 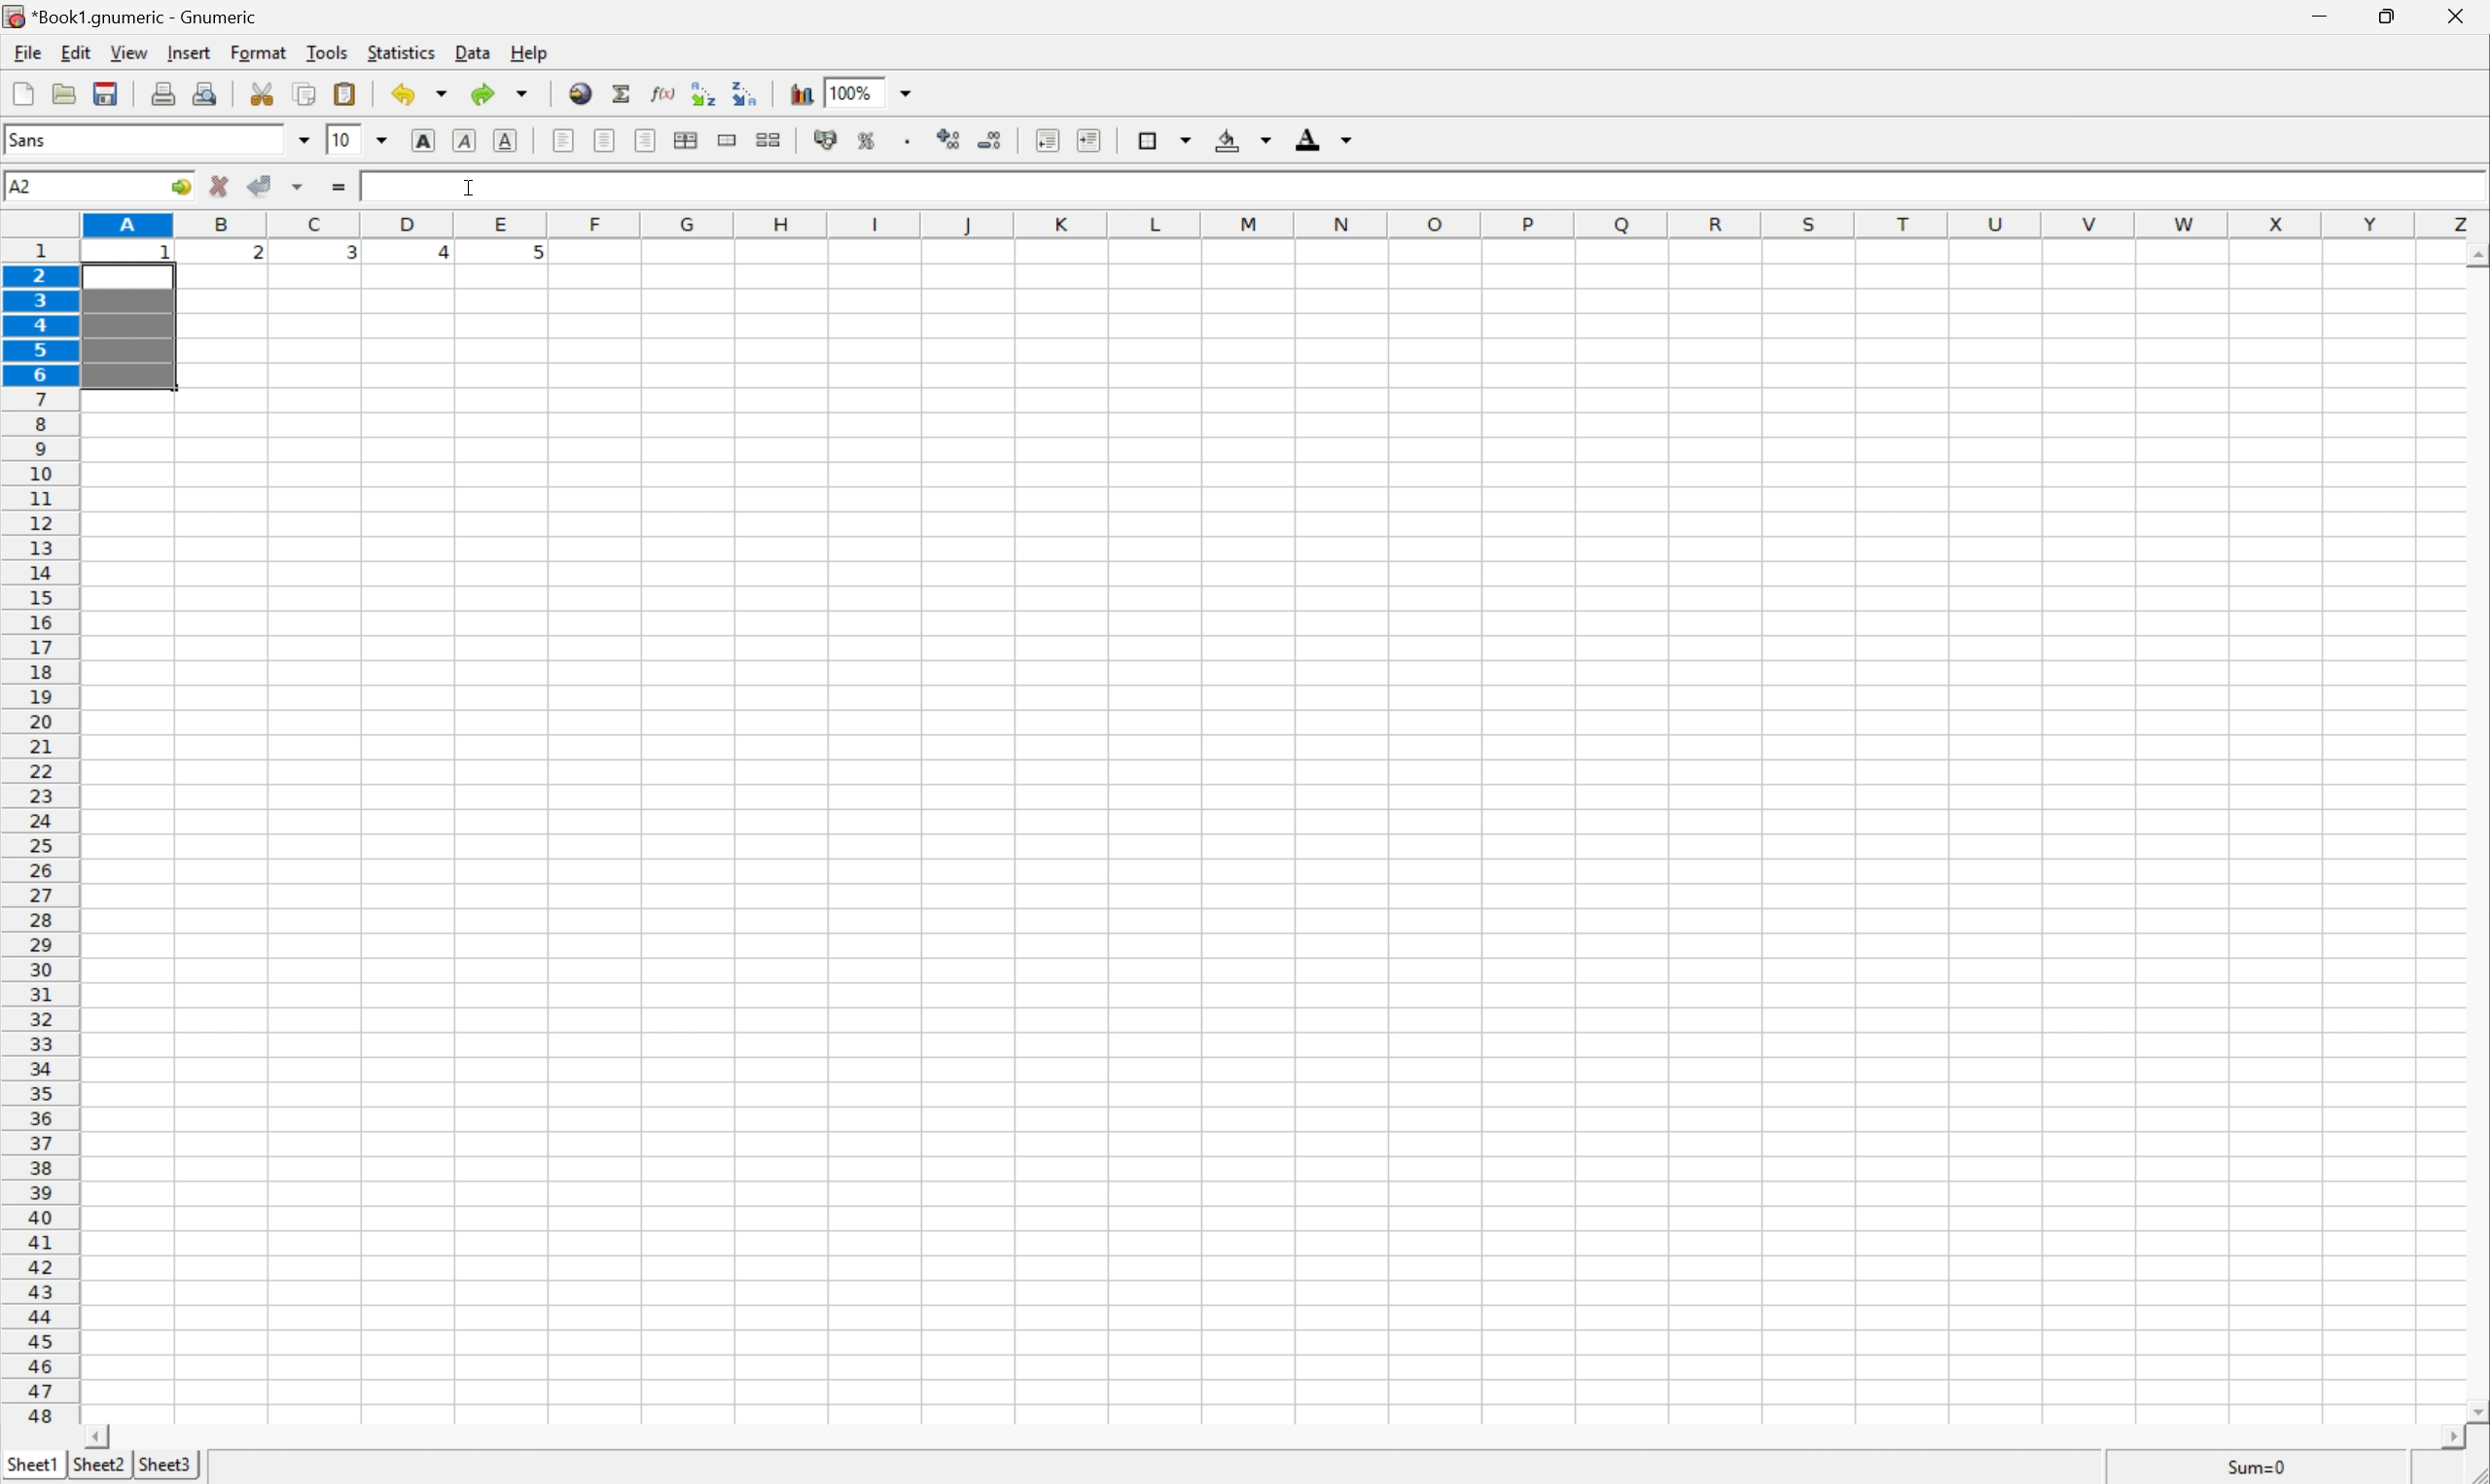 What do you see at coordinates (504, 93) in the screenshot?
I see `redo` at bounding box center [504, 93].